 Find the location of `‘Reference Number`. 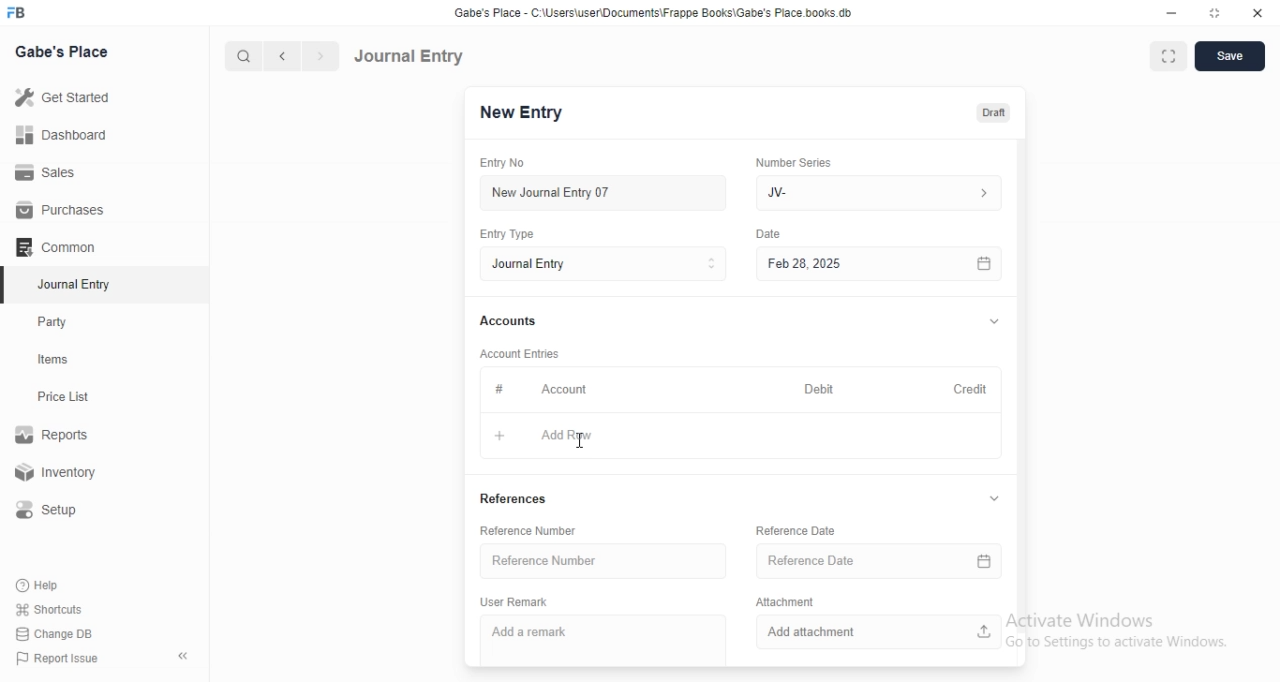

‘Reference Number is located at coordinates (529, 530).